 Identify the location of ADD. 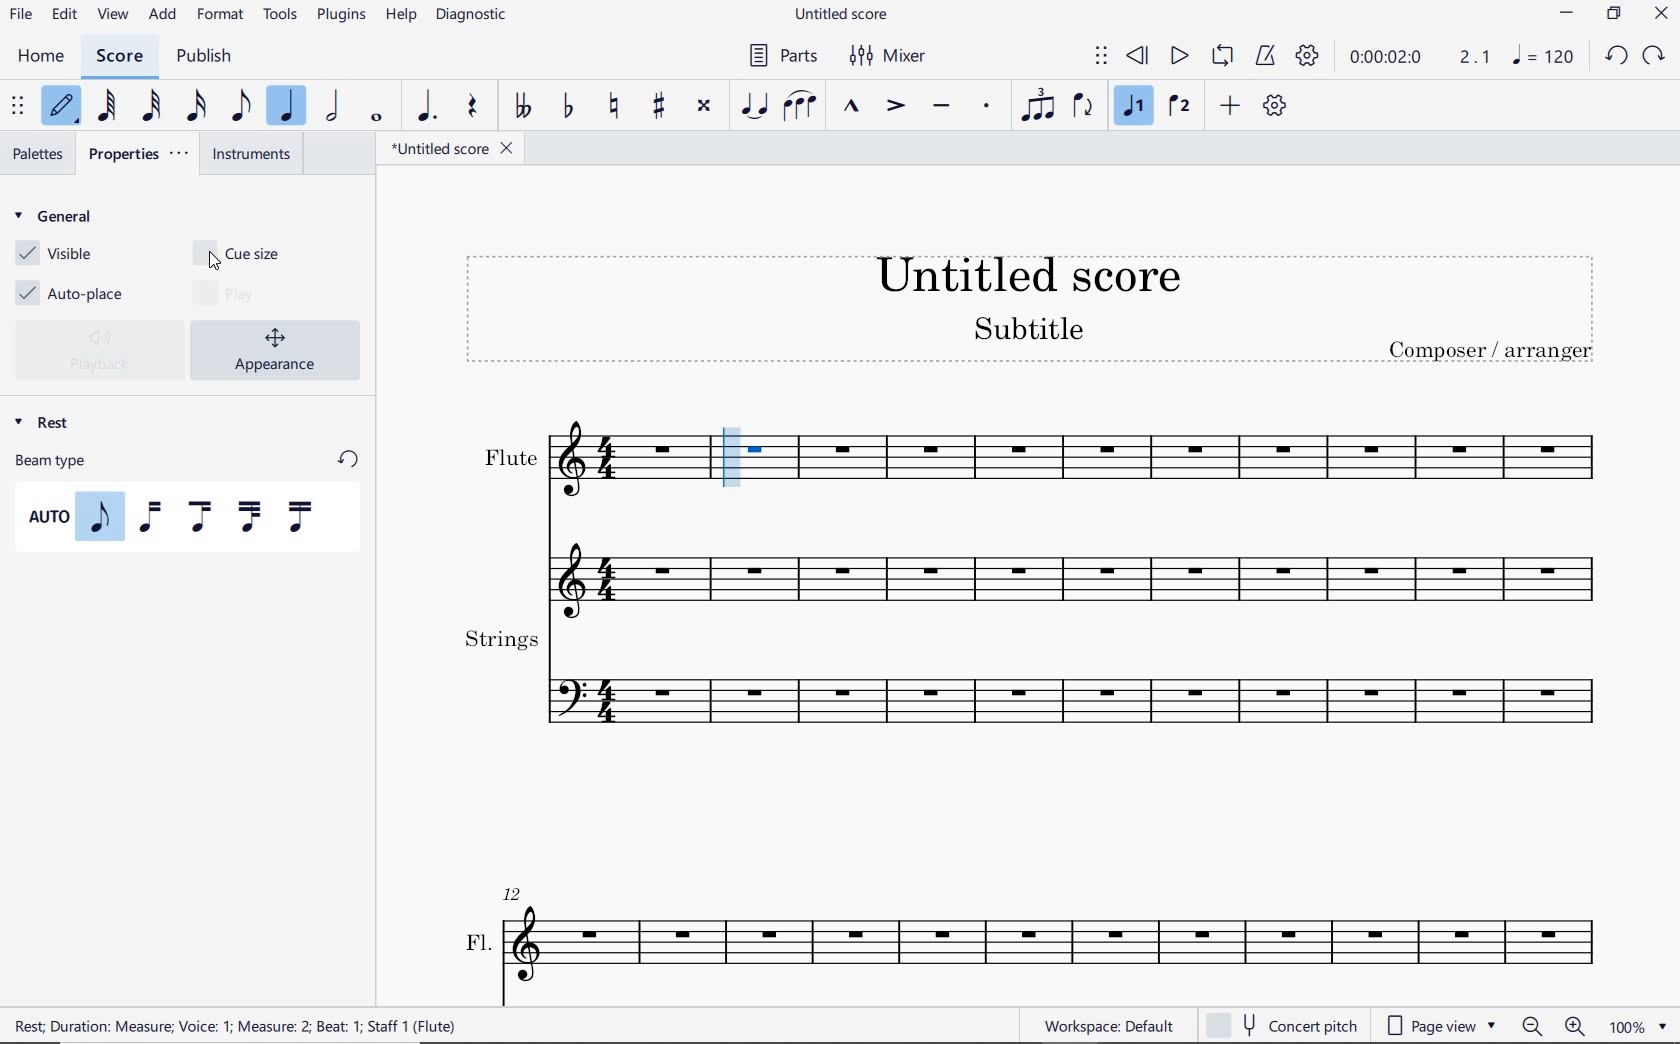
(162, 15).